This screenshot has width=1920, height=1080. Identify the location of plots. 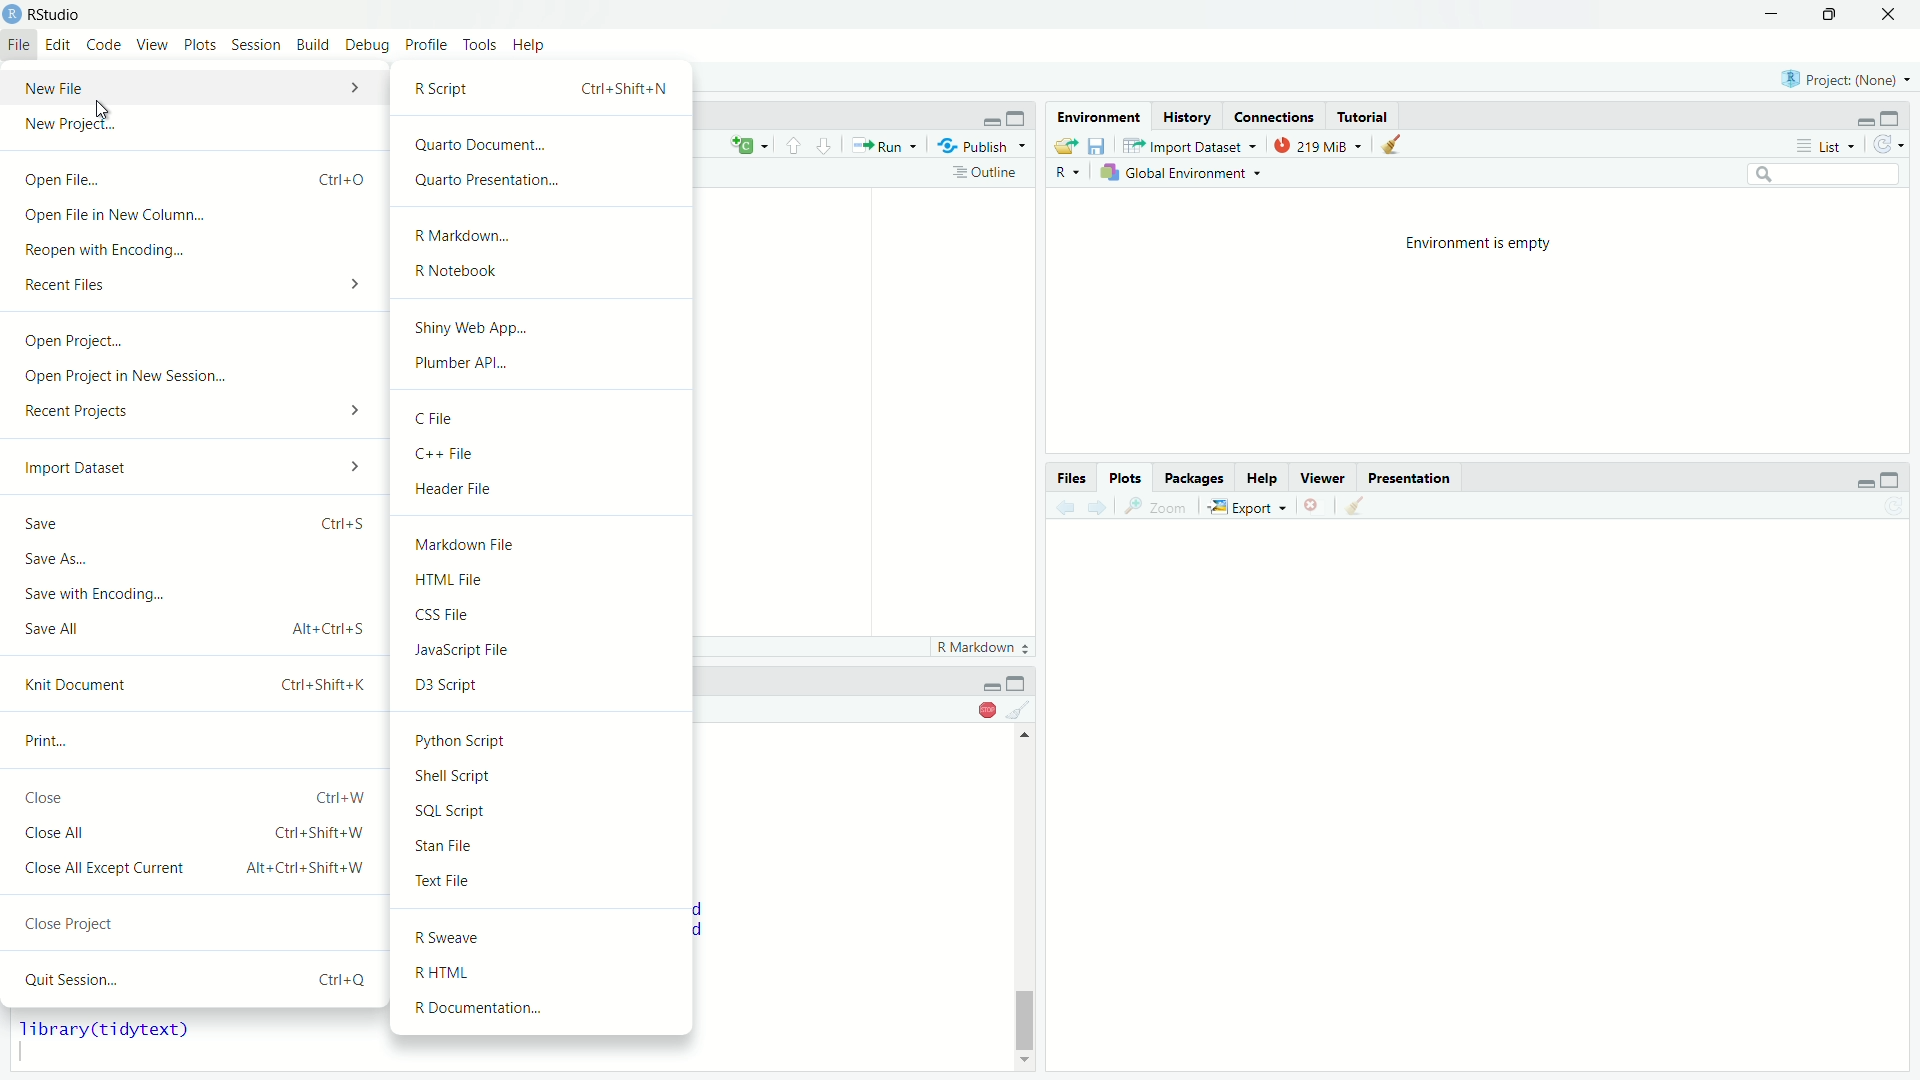
(1124, 478).